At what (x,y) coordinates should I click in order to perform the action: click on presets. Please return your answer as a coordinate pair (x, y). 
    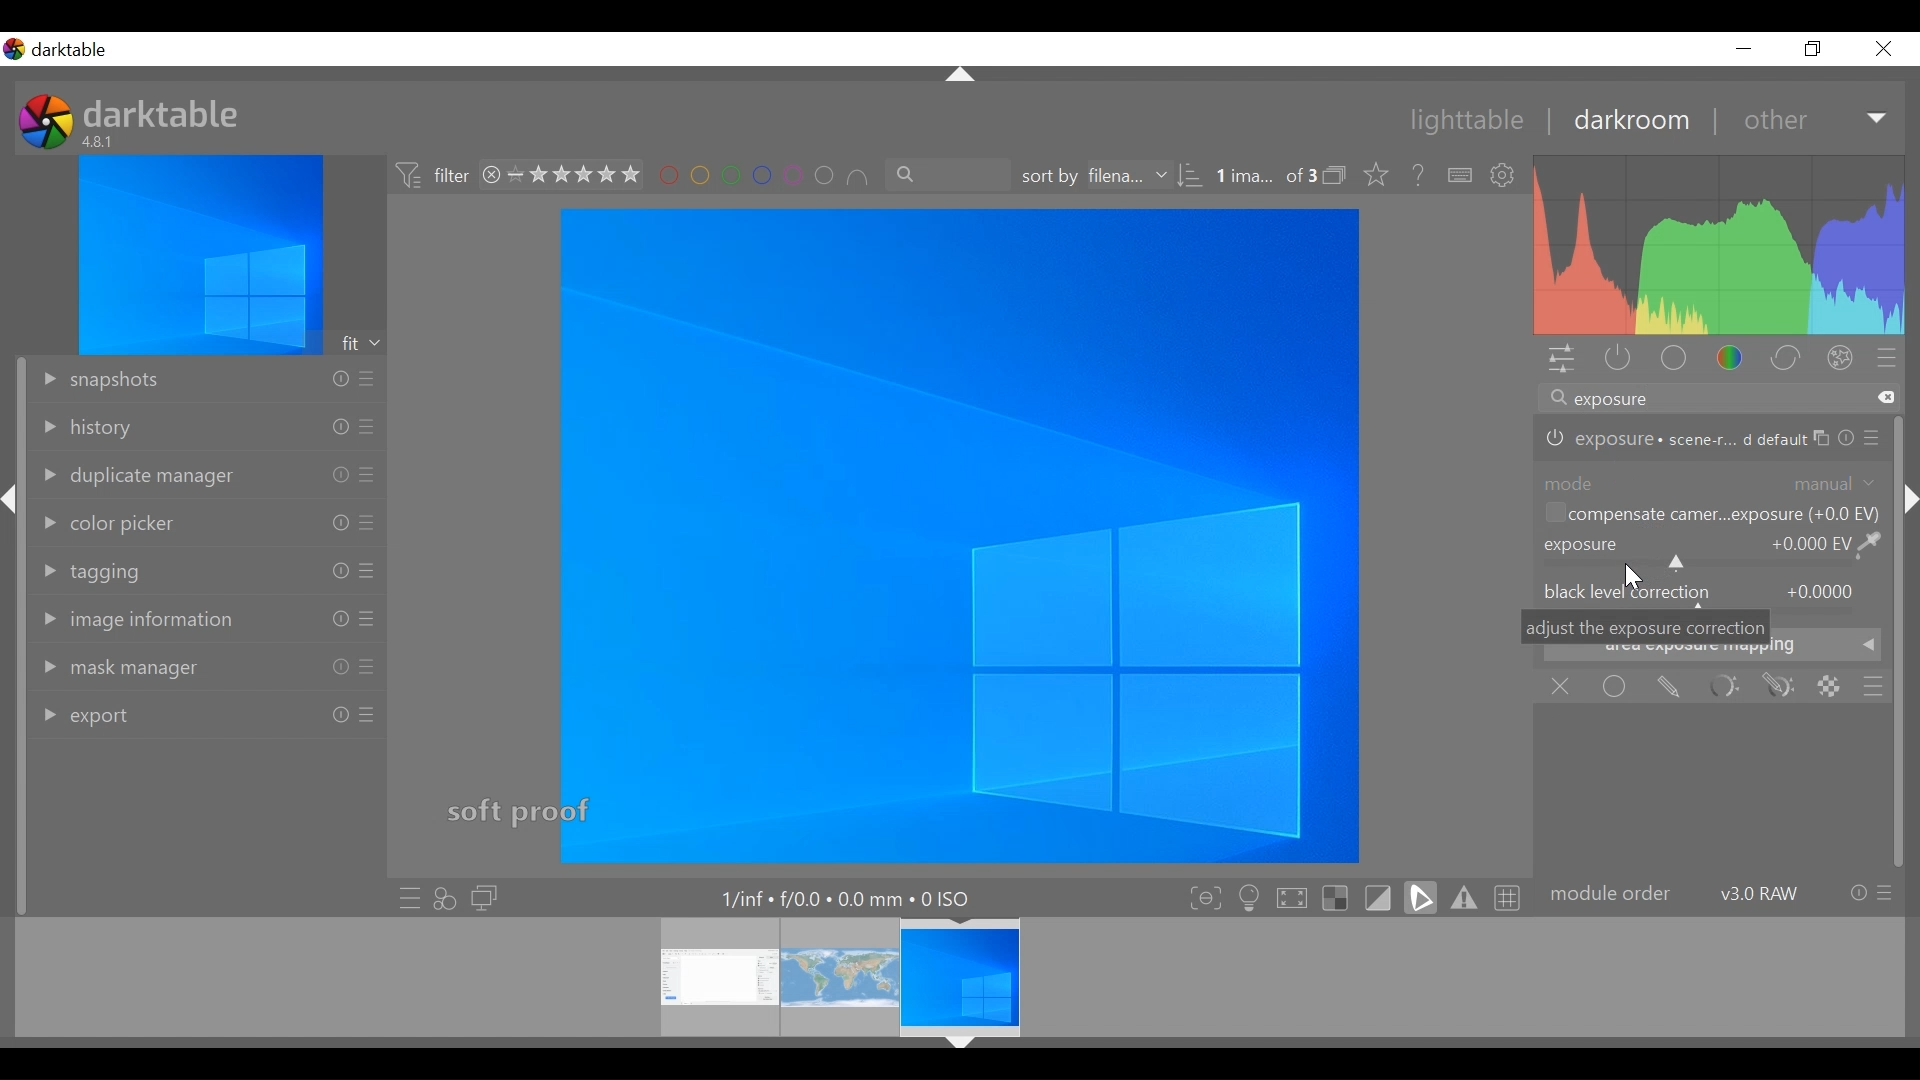
    Looking at the image, I should click on (1888, 360).